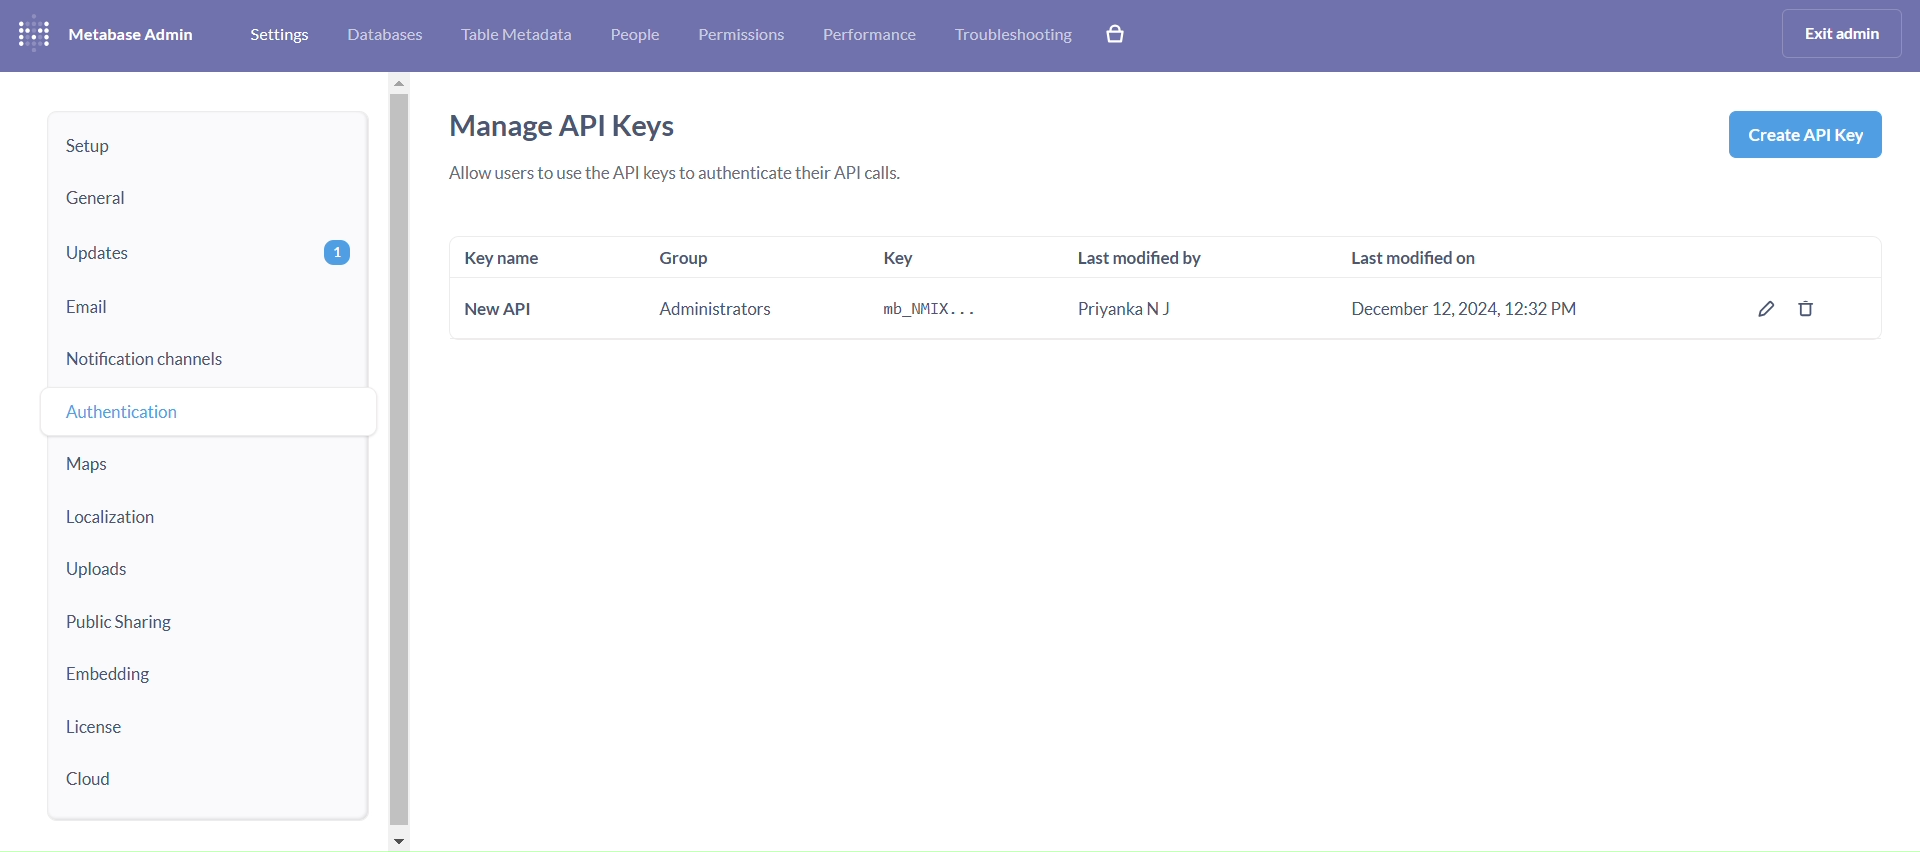  What do you see at coordinates (741, 37) in the screenshot?
I see `permissions` at bounding box center [741, 37].